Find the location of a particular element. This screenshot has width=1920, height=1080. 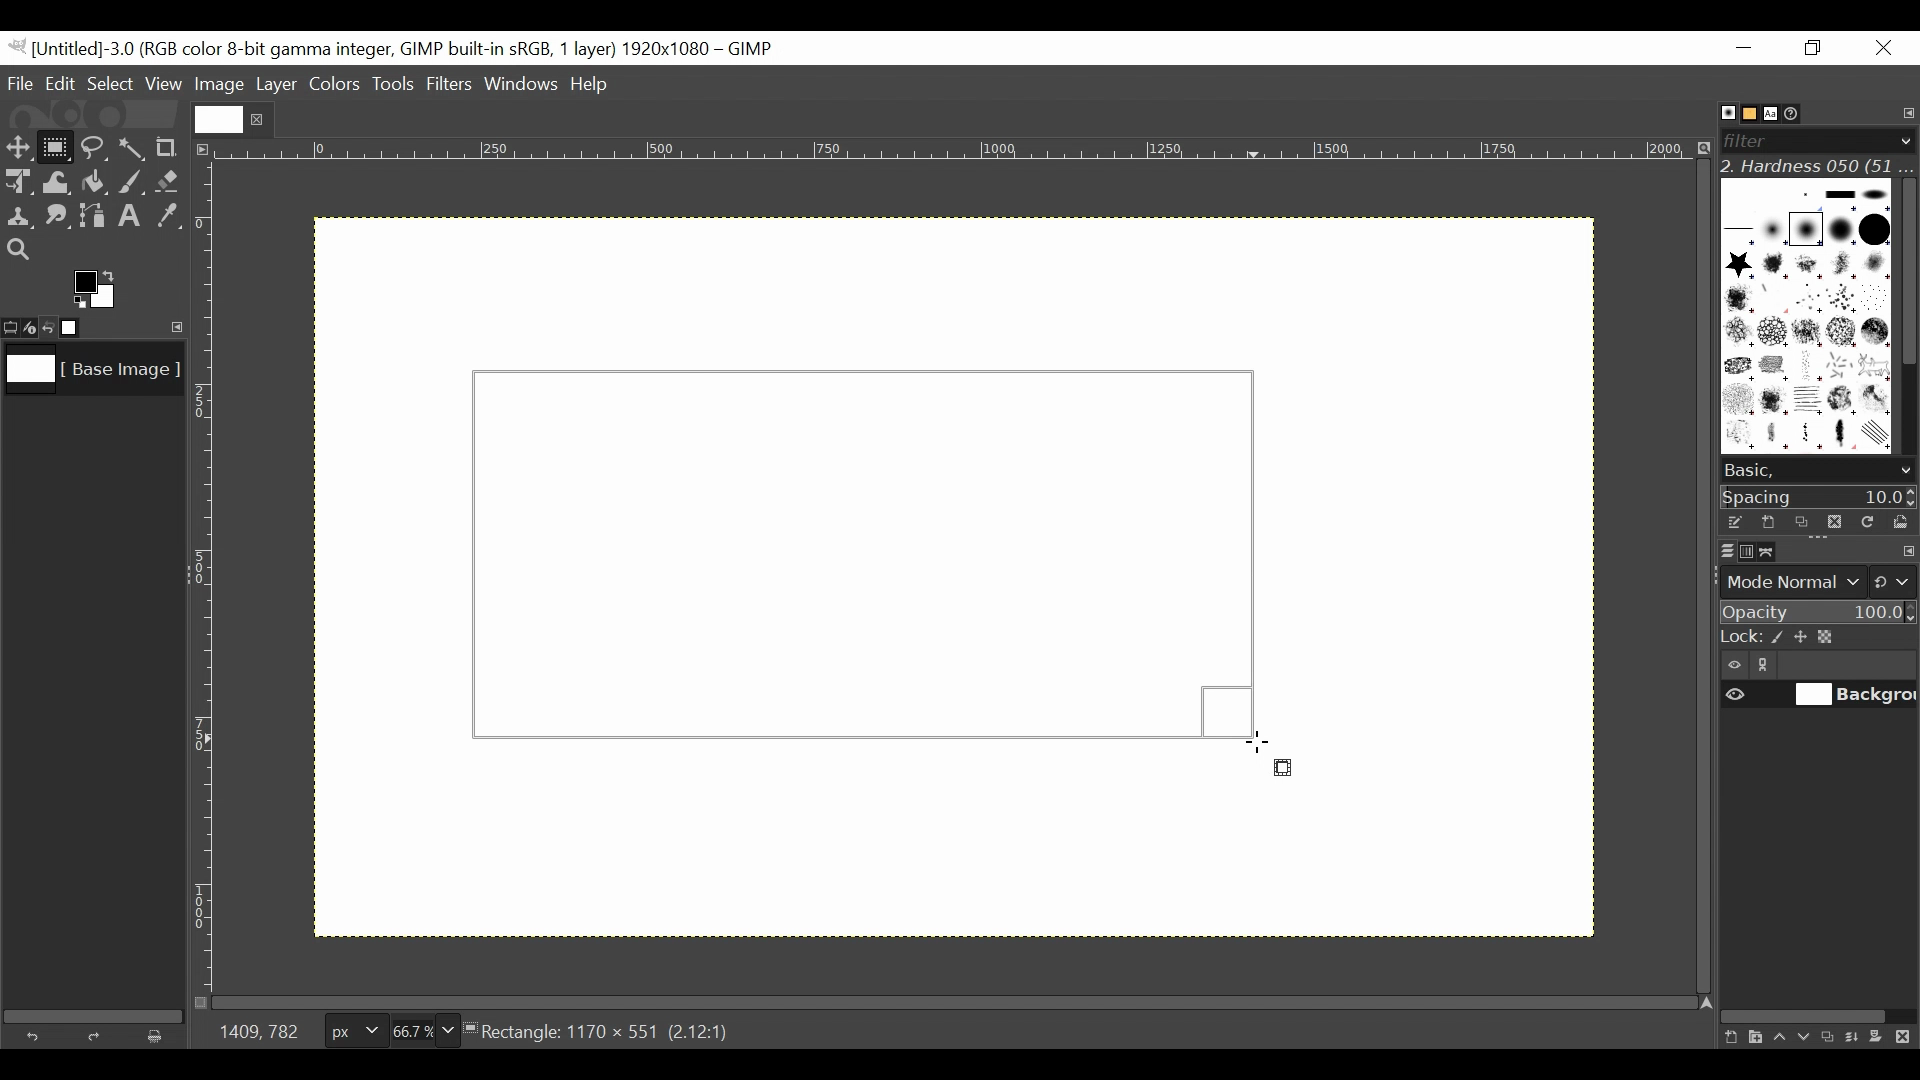

Zoom factor is located at coordinates (425, 1028).